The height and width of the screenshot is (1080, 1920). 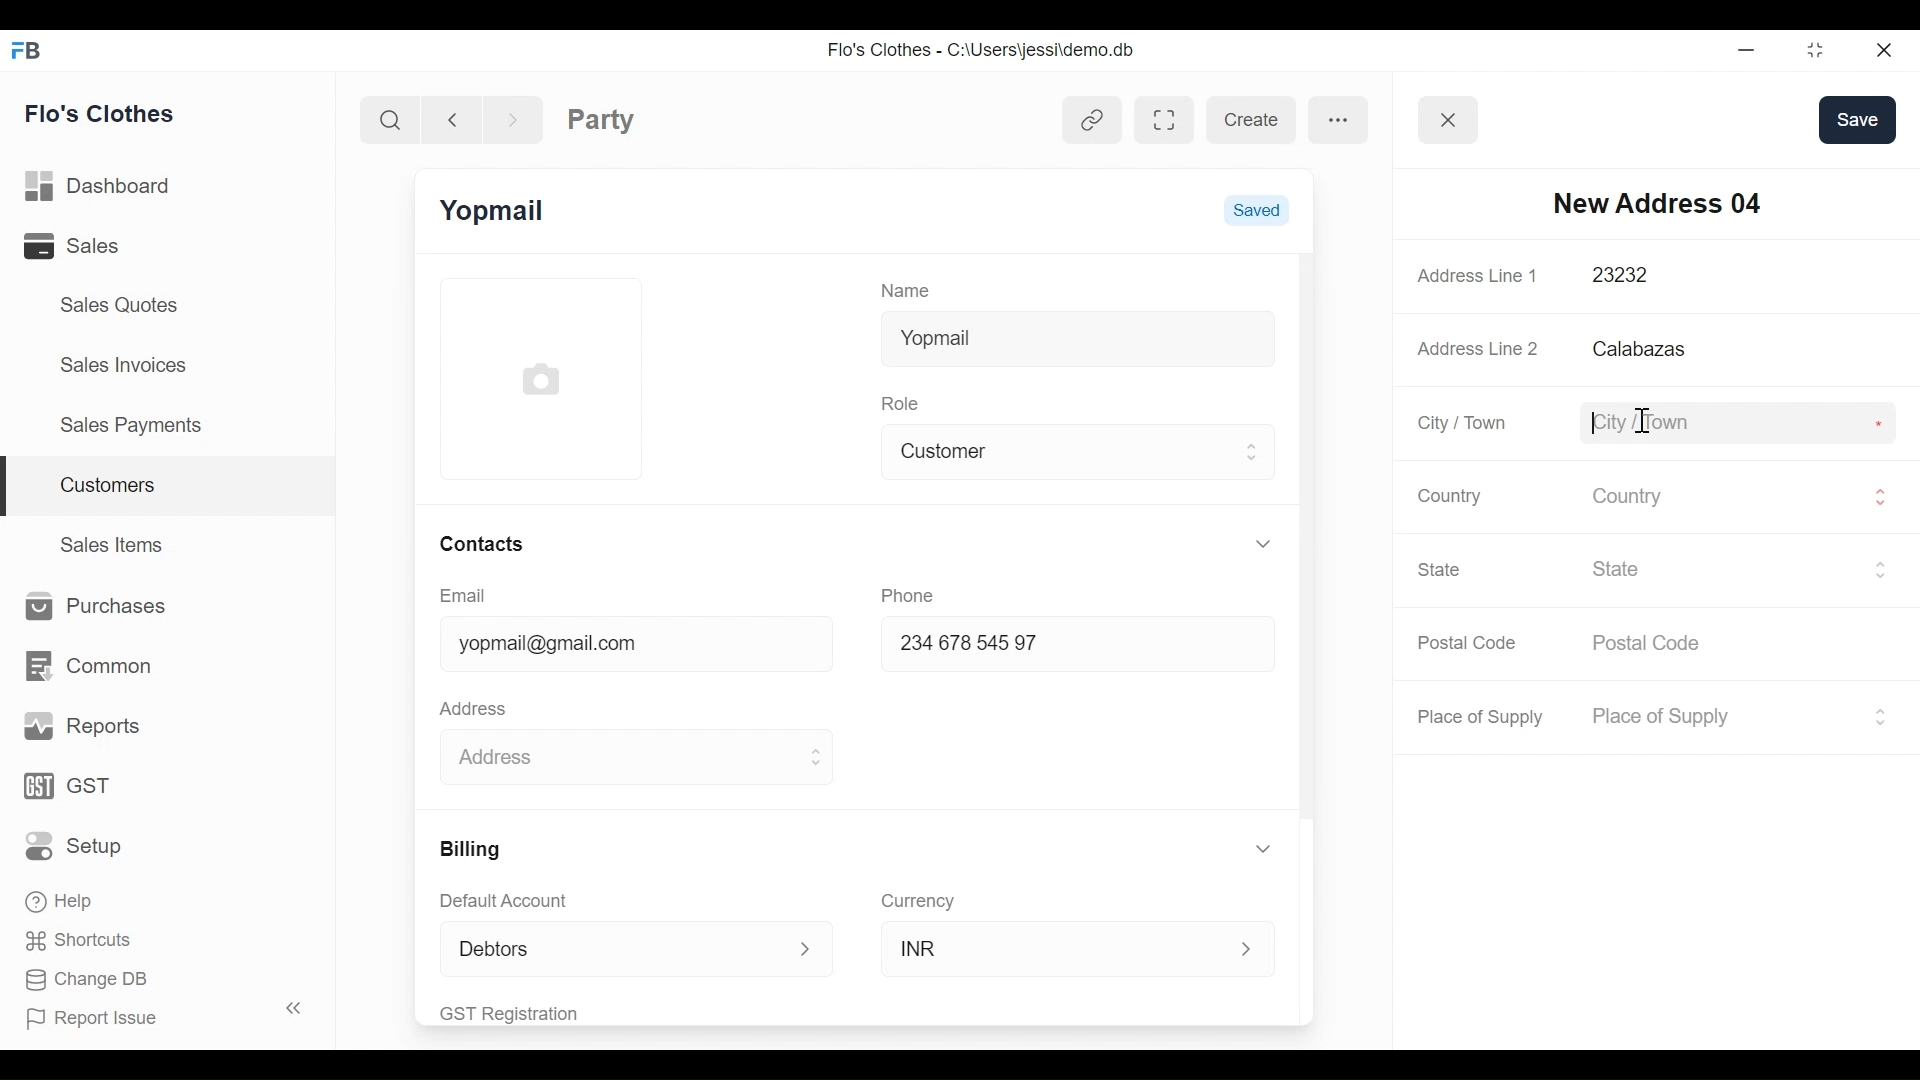 What do you see at coordinates (170, 487) in the screenshot?
I see `Customers` at bounding box center [170, 487].